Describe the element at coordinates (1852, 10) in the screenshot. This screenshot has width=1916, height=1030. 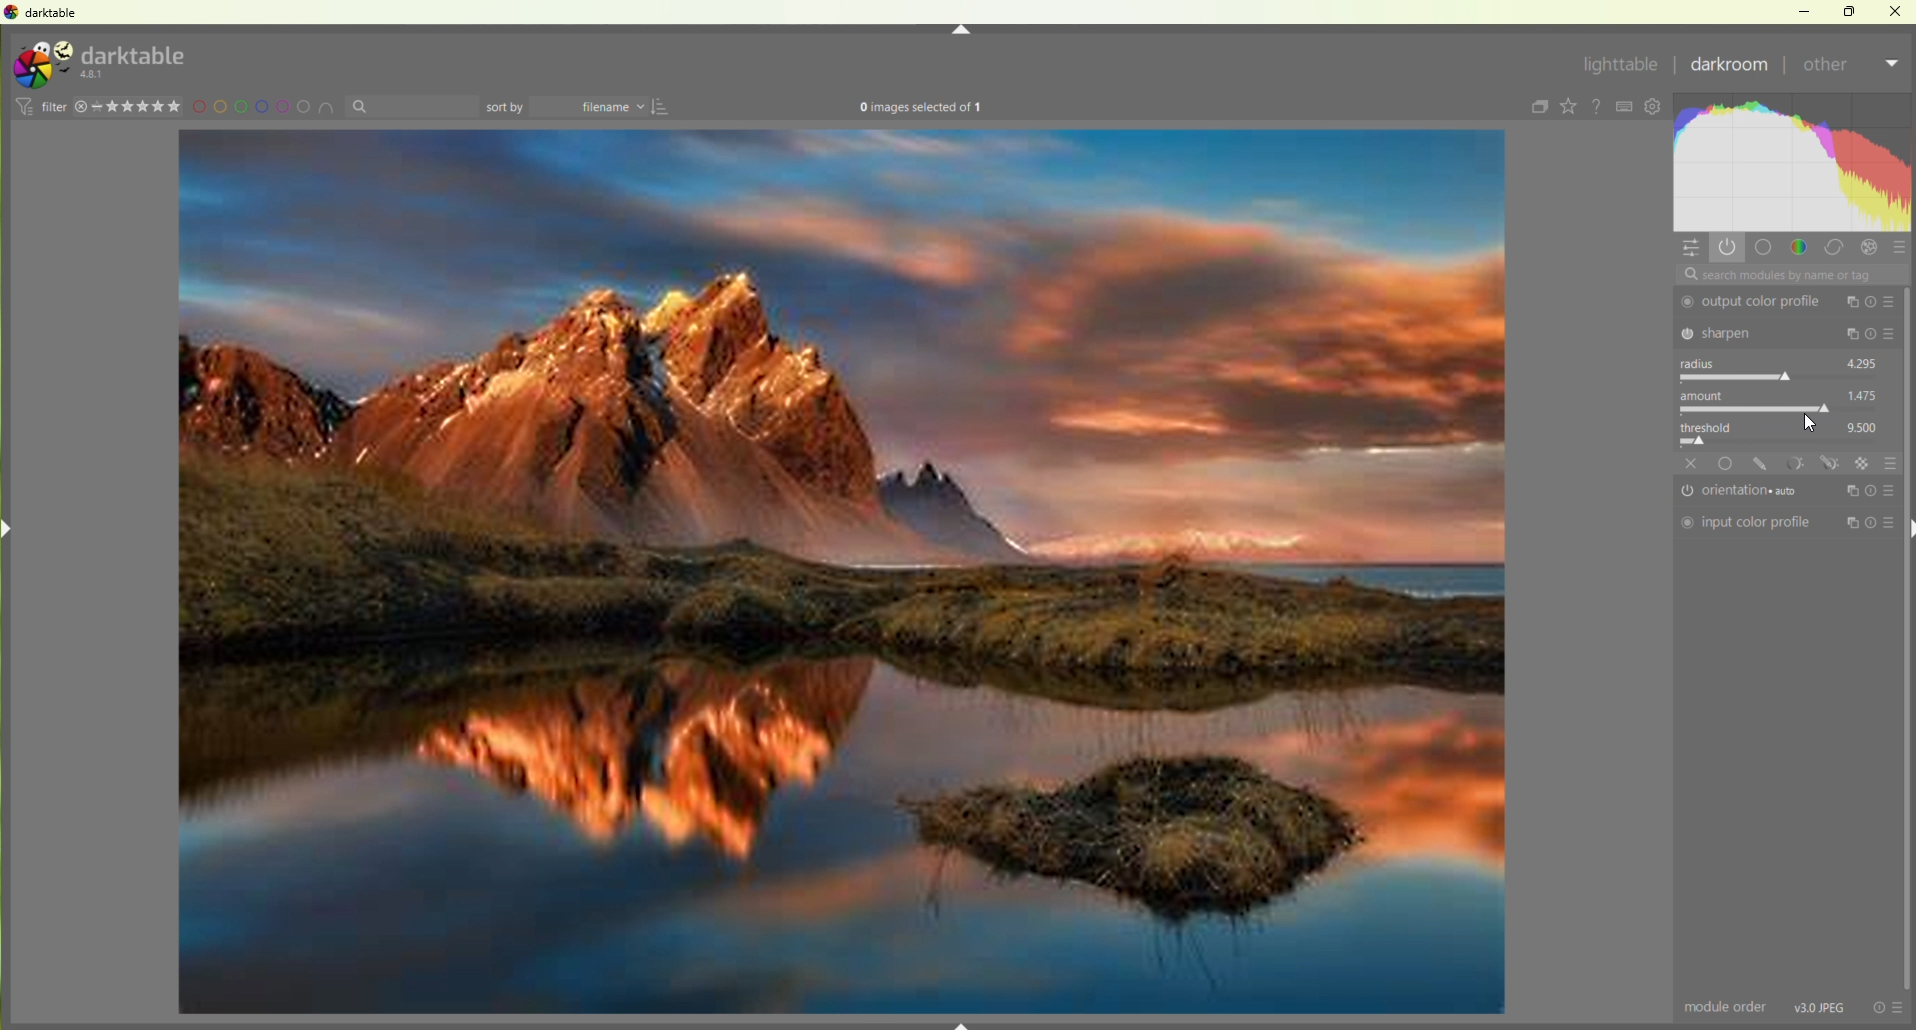
I see `restore` at that location.